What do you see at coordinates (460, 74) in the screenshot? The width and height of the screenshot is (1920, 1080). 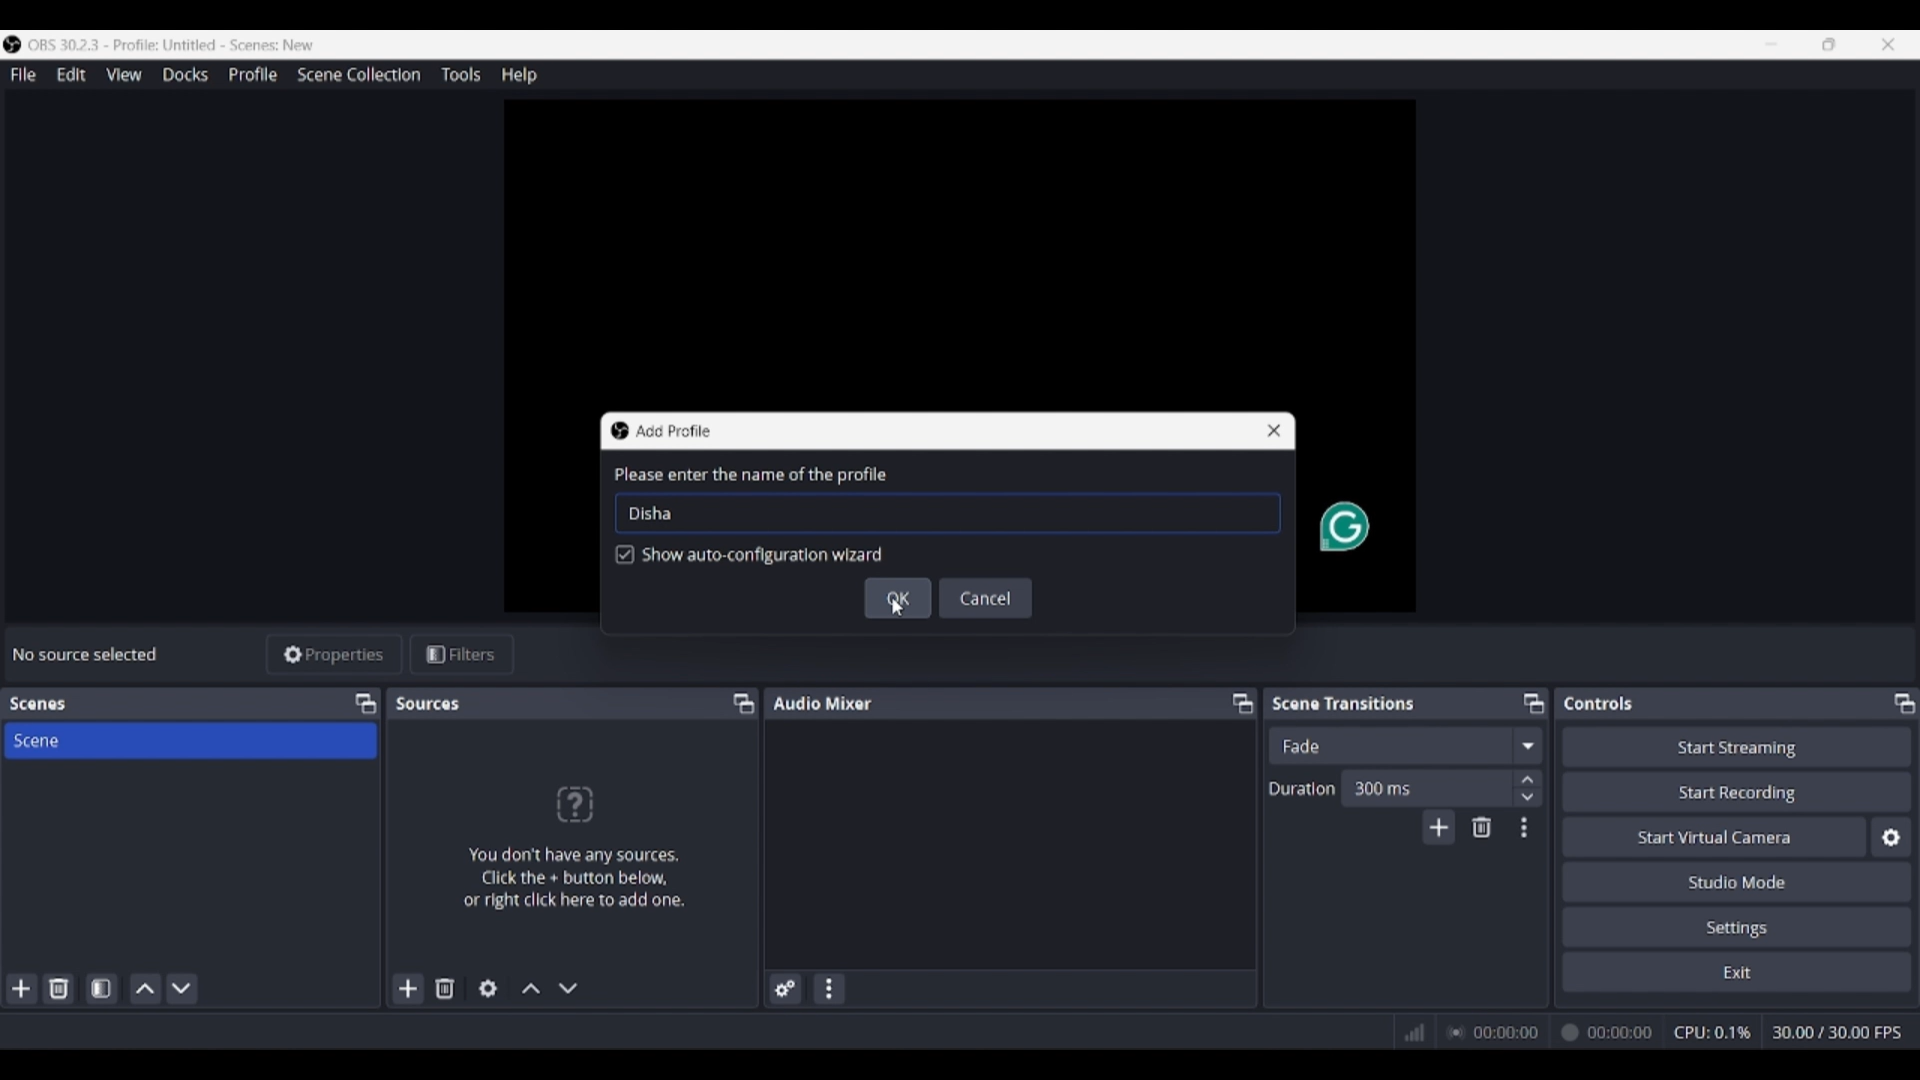 I see `Tools menu` at bounding box center [460, 74].